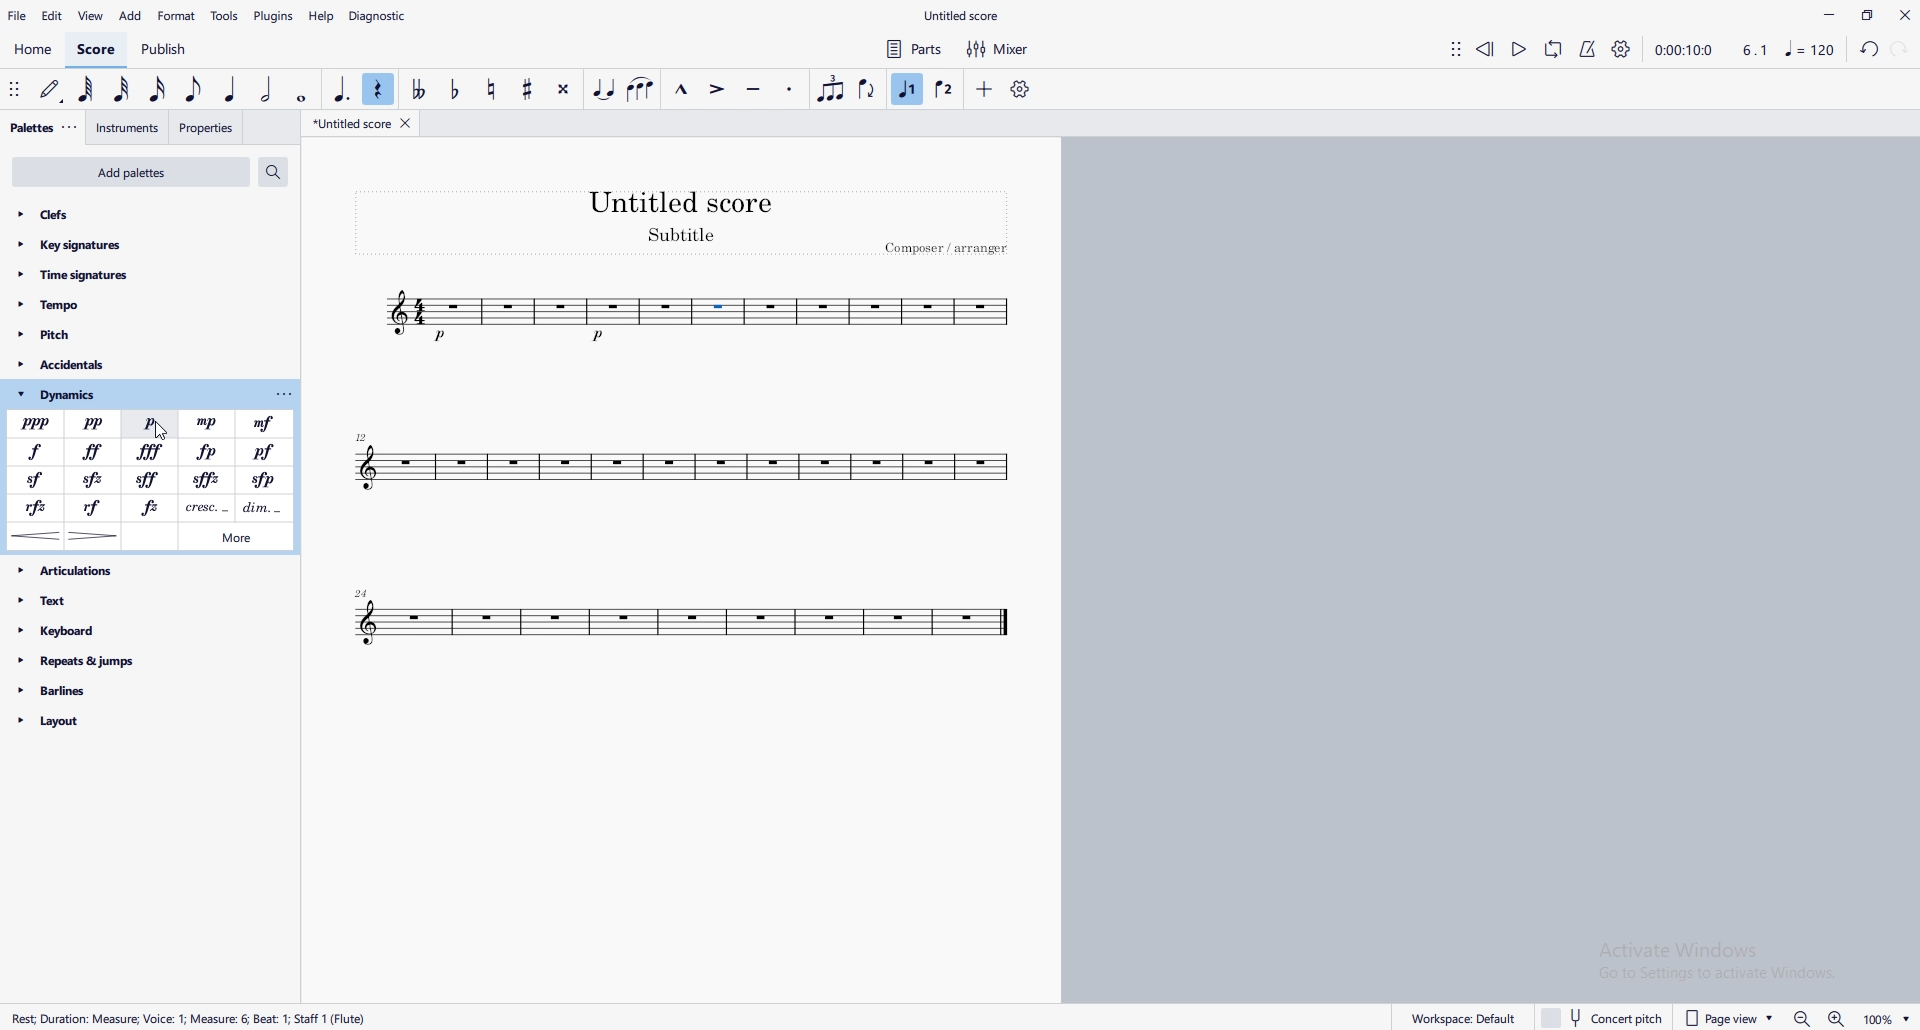  I want to click on clefs, so click(130, 214).